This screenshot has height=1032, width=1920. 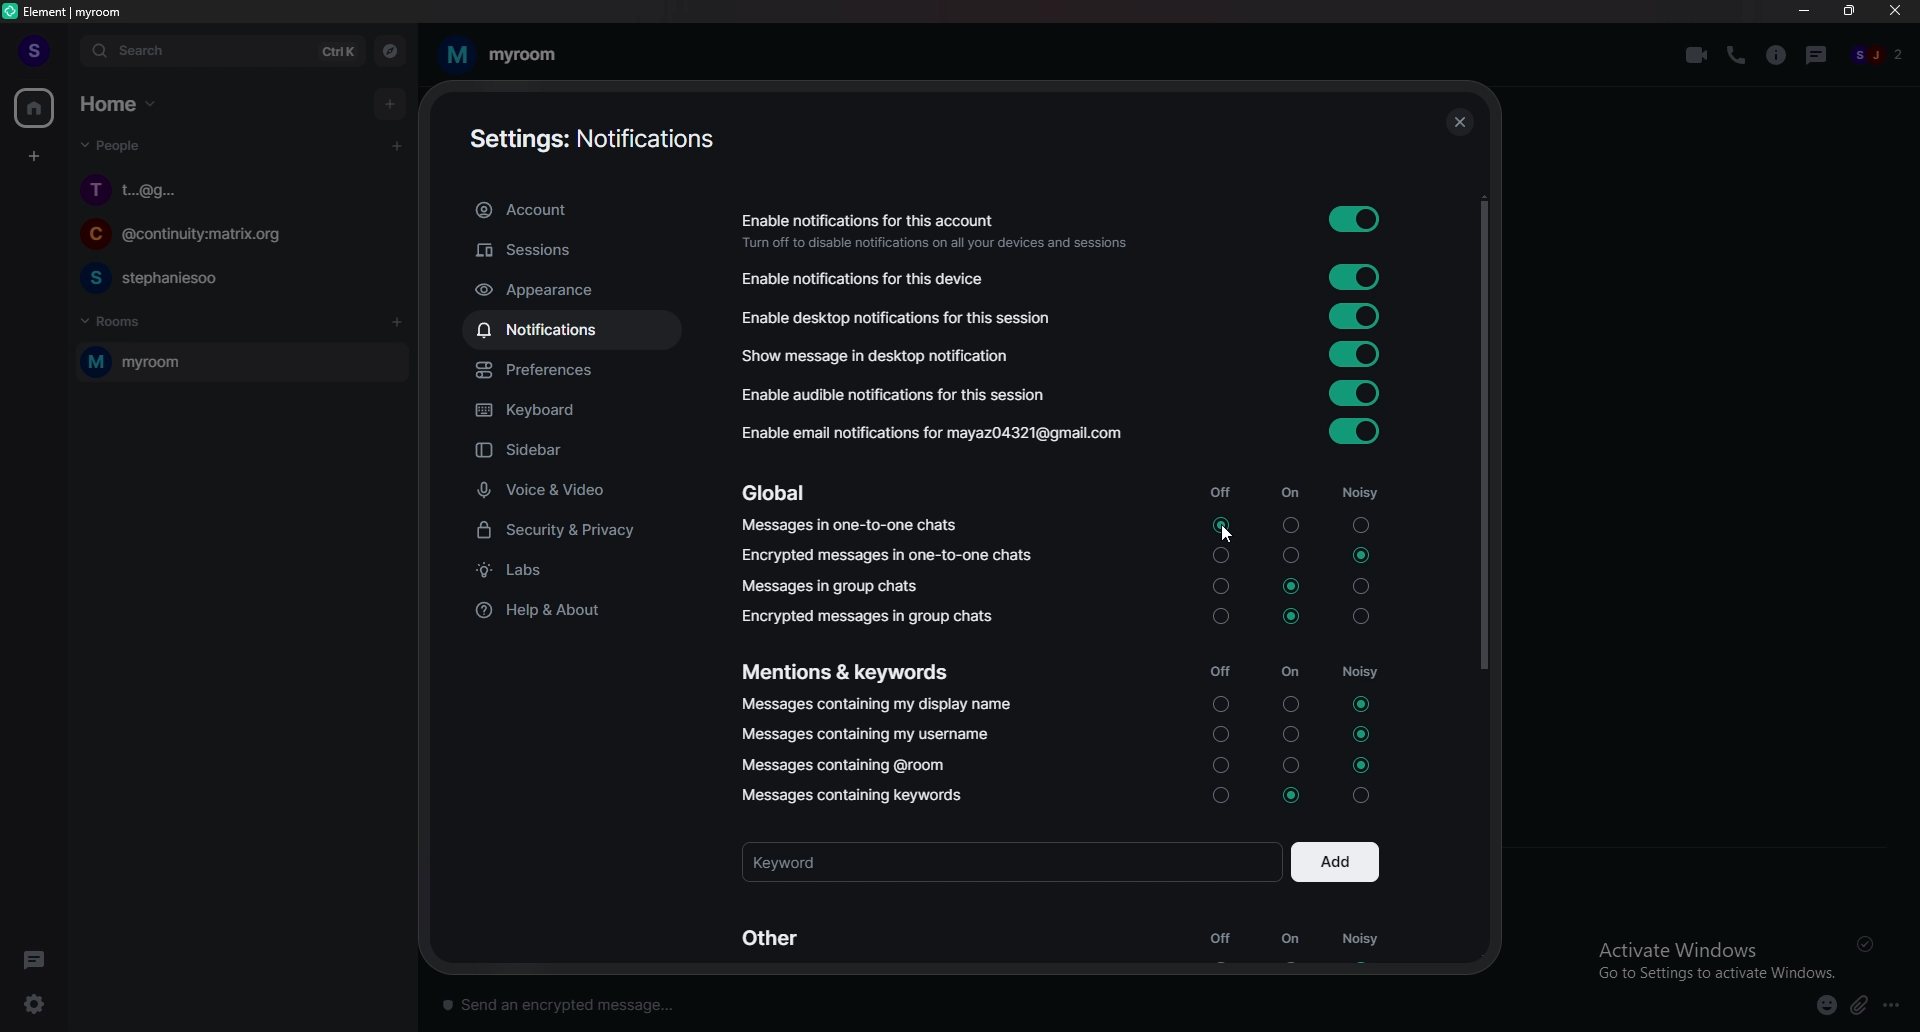 What do you see at coordinates (74, 11) in the screenshot?
I see `title` at bounding box center [74, 11].